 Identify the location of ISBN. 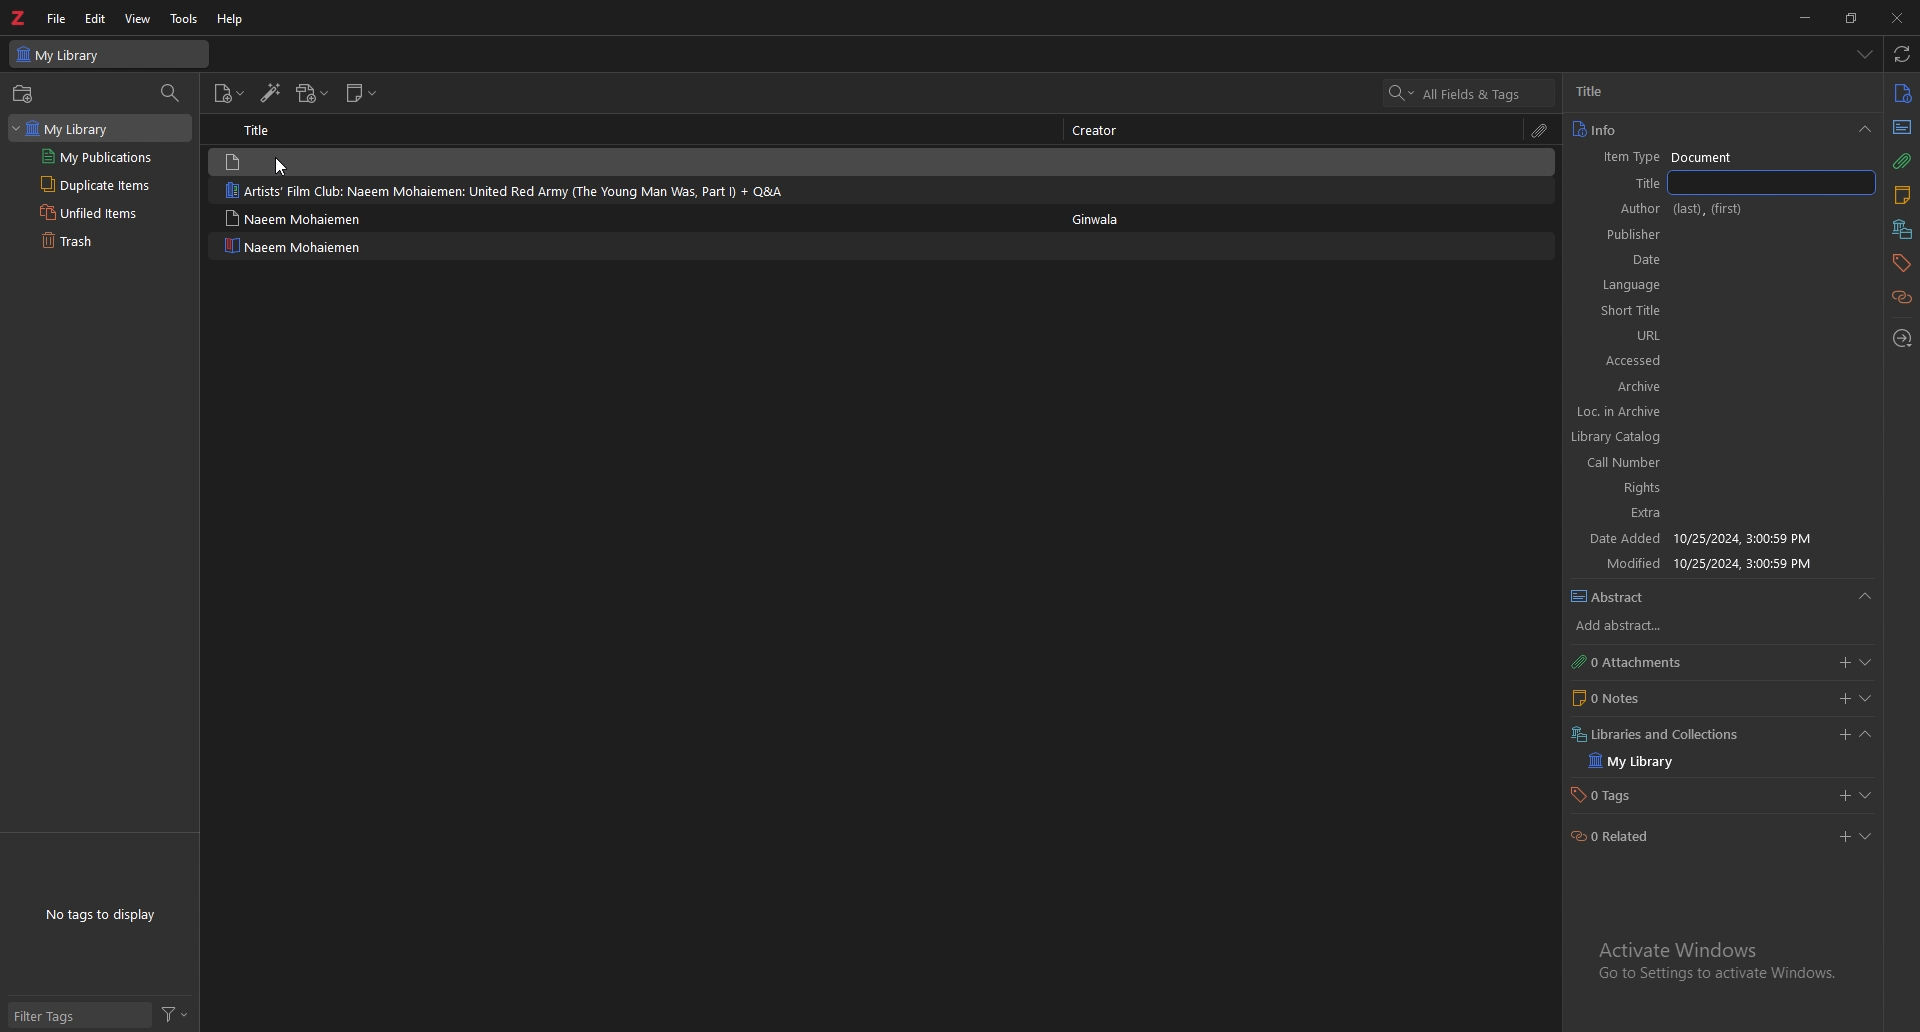
(1624, 487).